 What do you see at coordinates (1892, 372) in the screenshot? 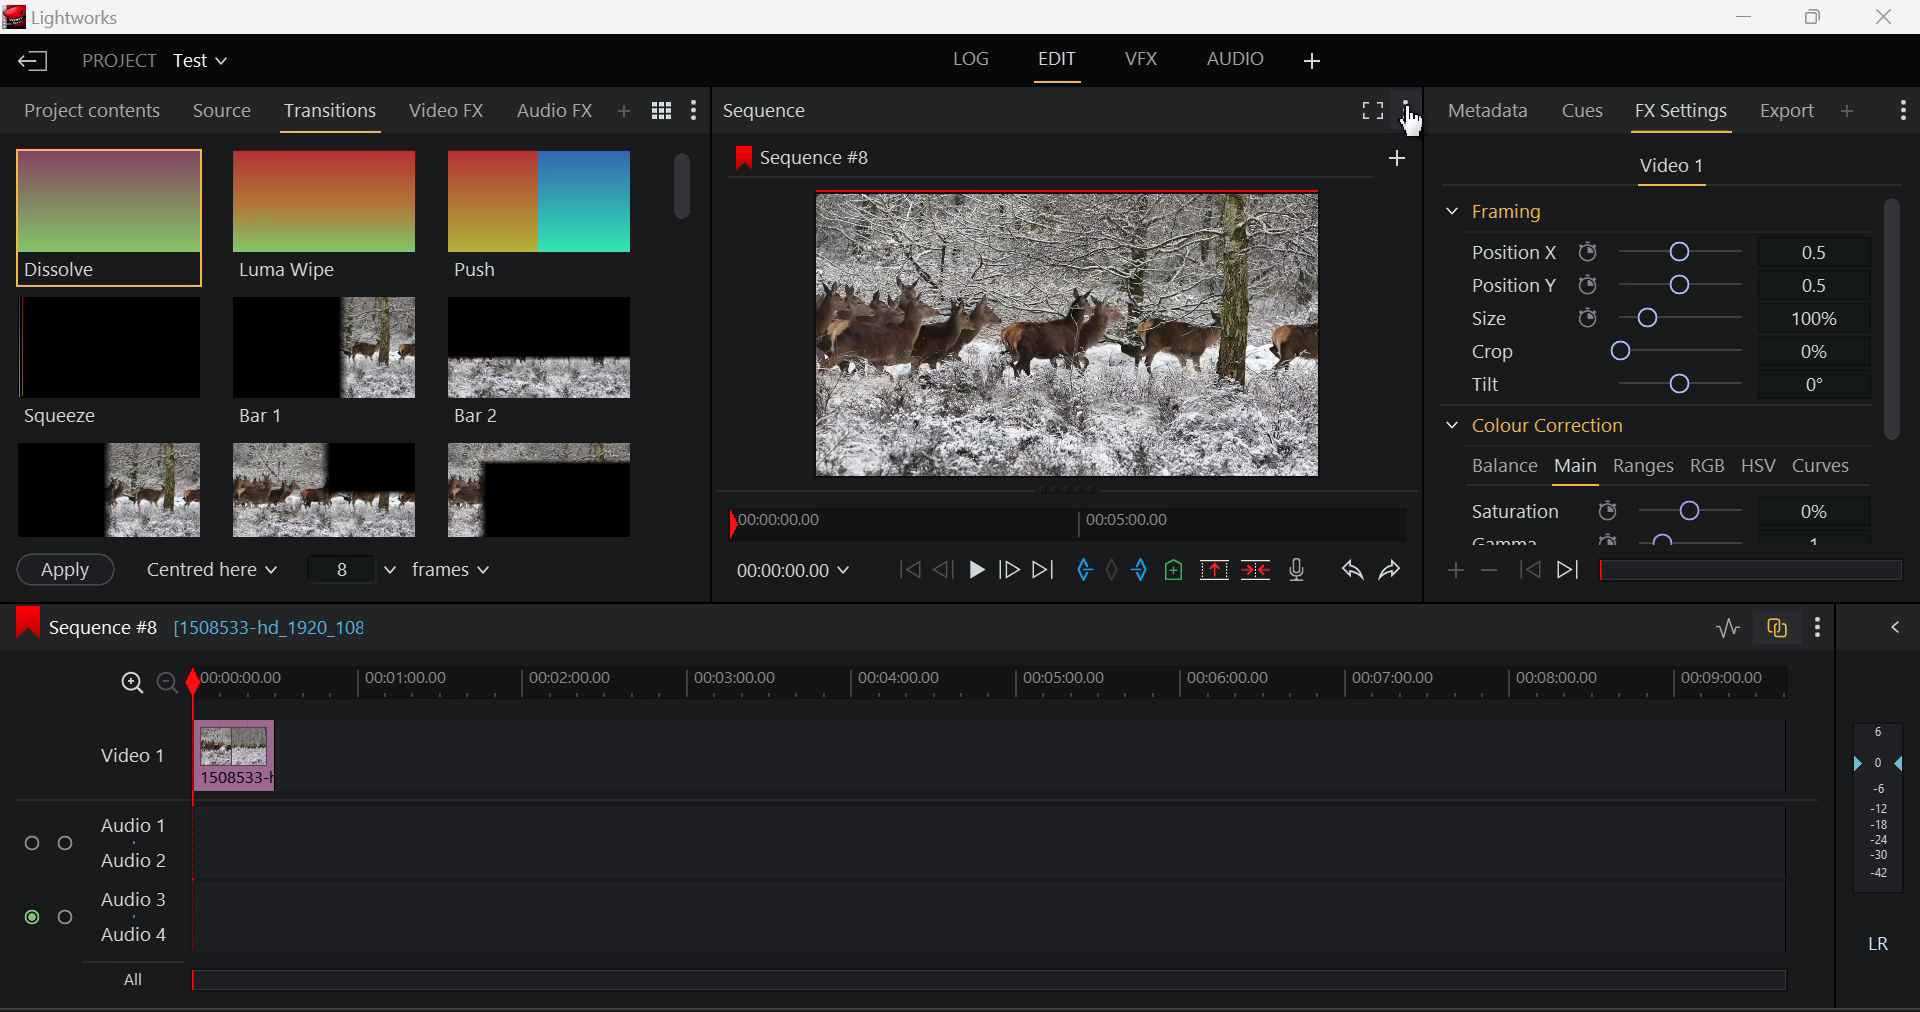
I see `Scroll Bar` at bounding box center [1892, 372].